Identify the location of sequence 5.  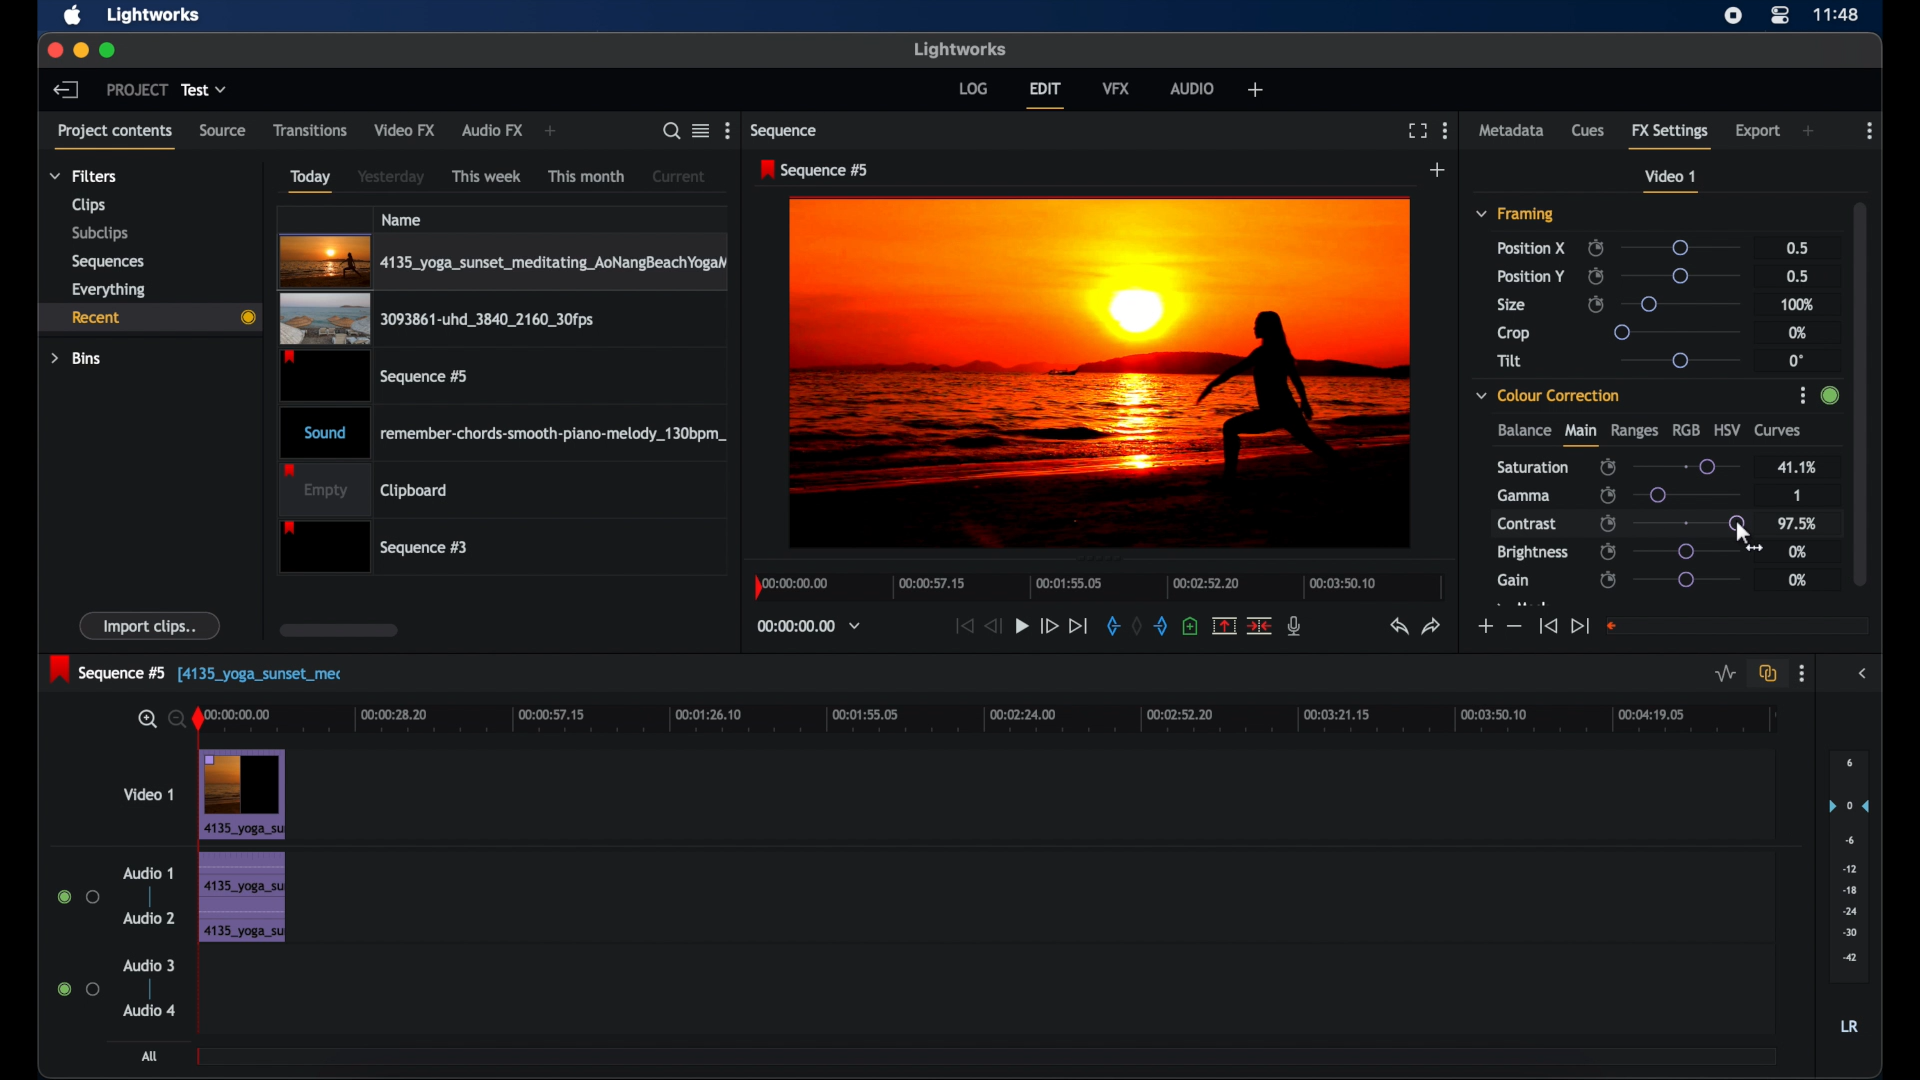
(815, 171).